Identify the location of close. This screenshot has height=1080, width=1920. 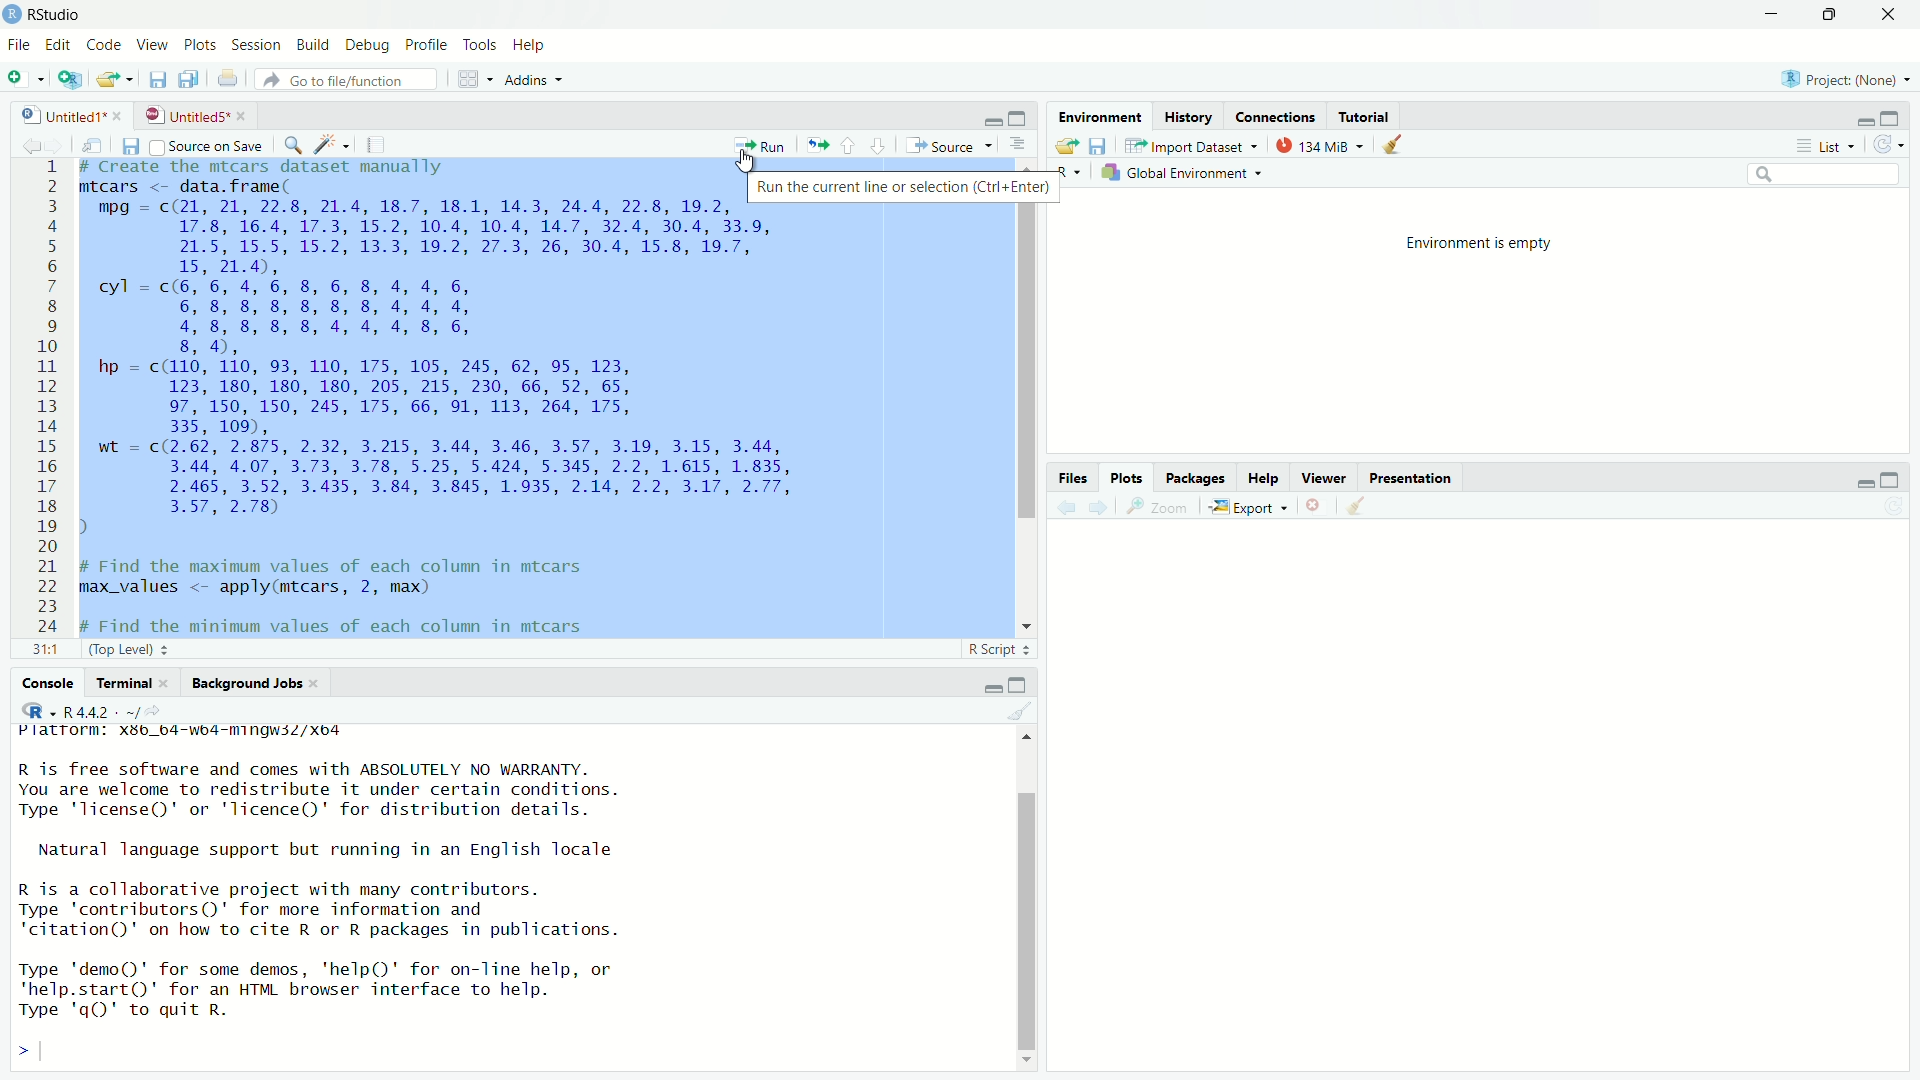
(1894, 15).